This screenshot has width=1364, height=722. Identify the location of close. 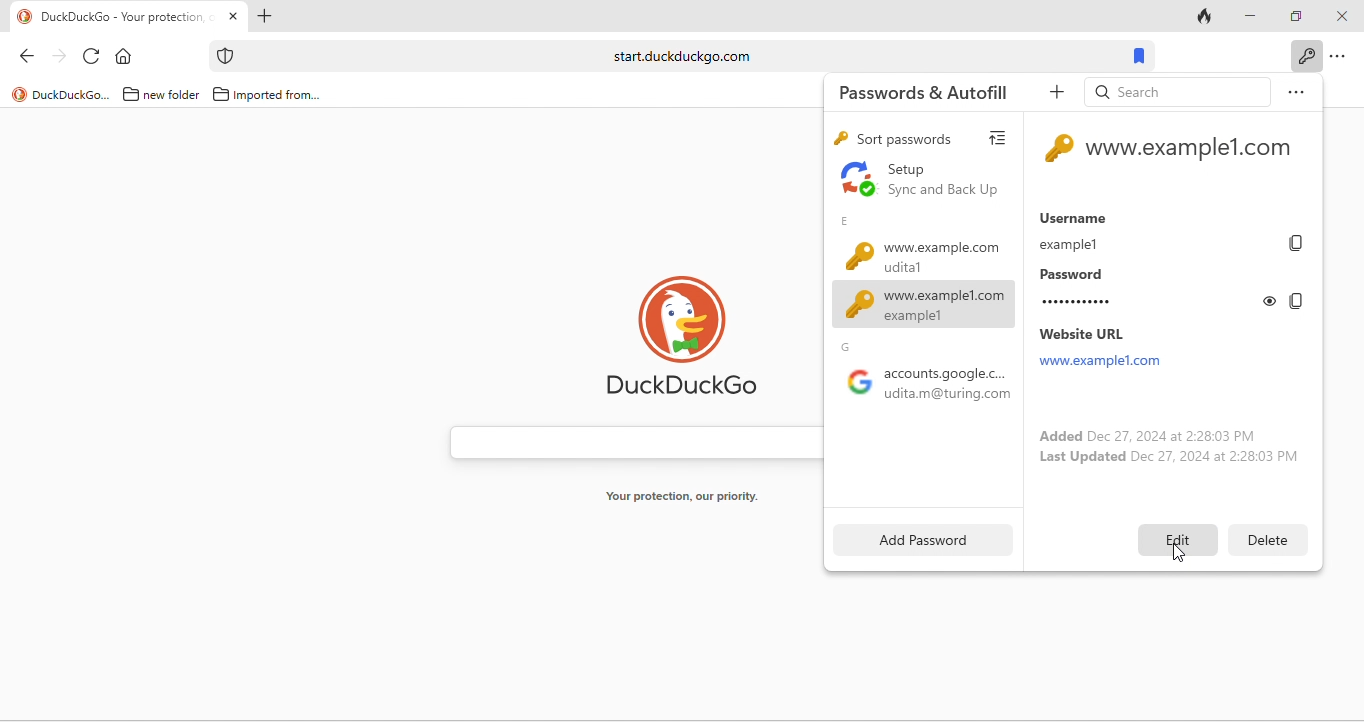
(1340, 17).